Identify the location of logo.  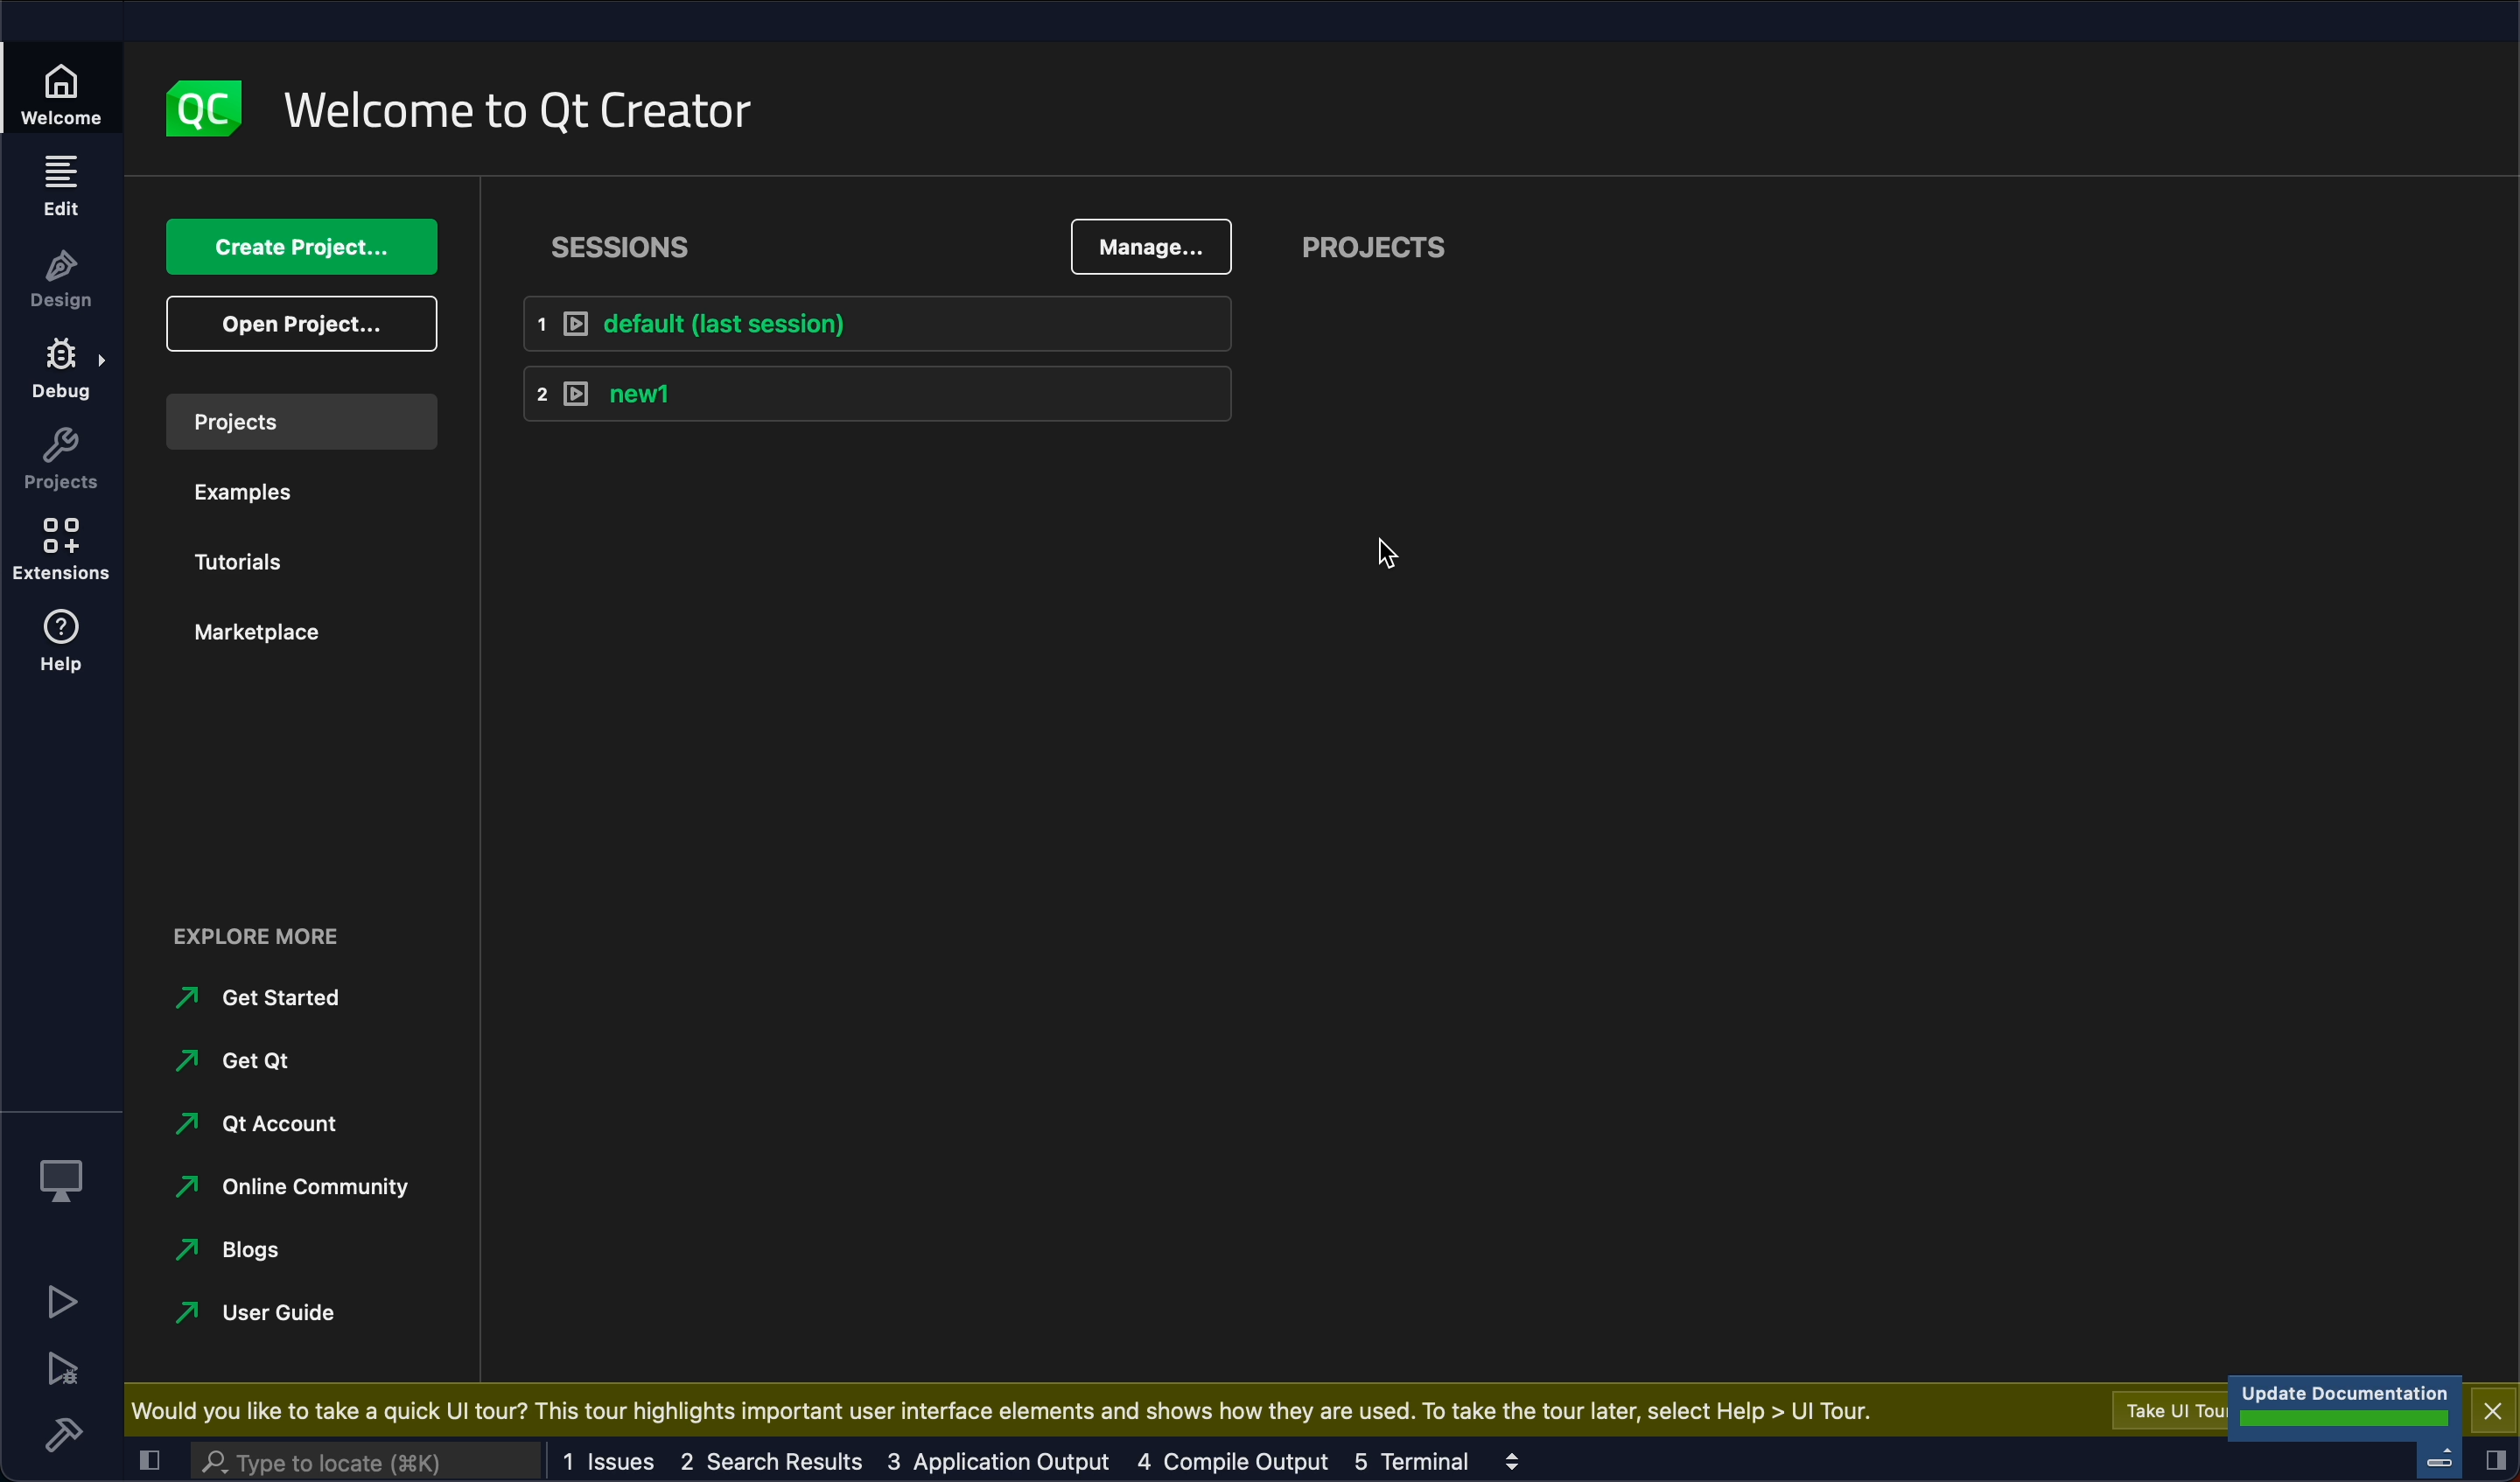
(199, 104).